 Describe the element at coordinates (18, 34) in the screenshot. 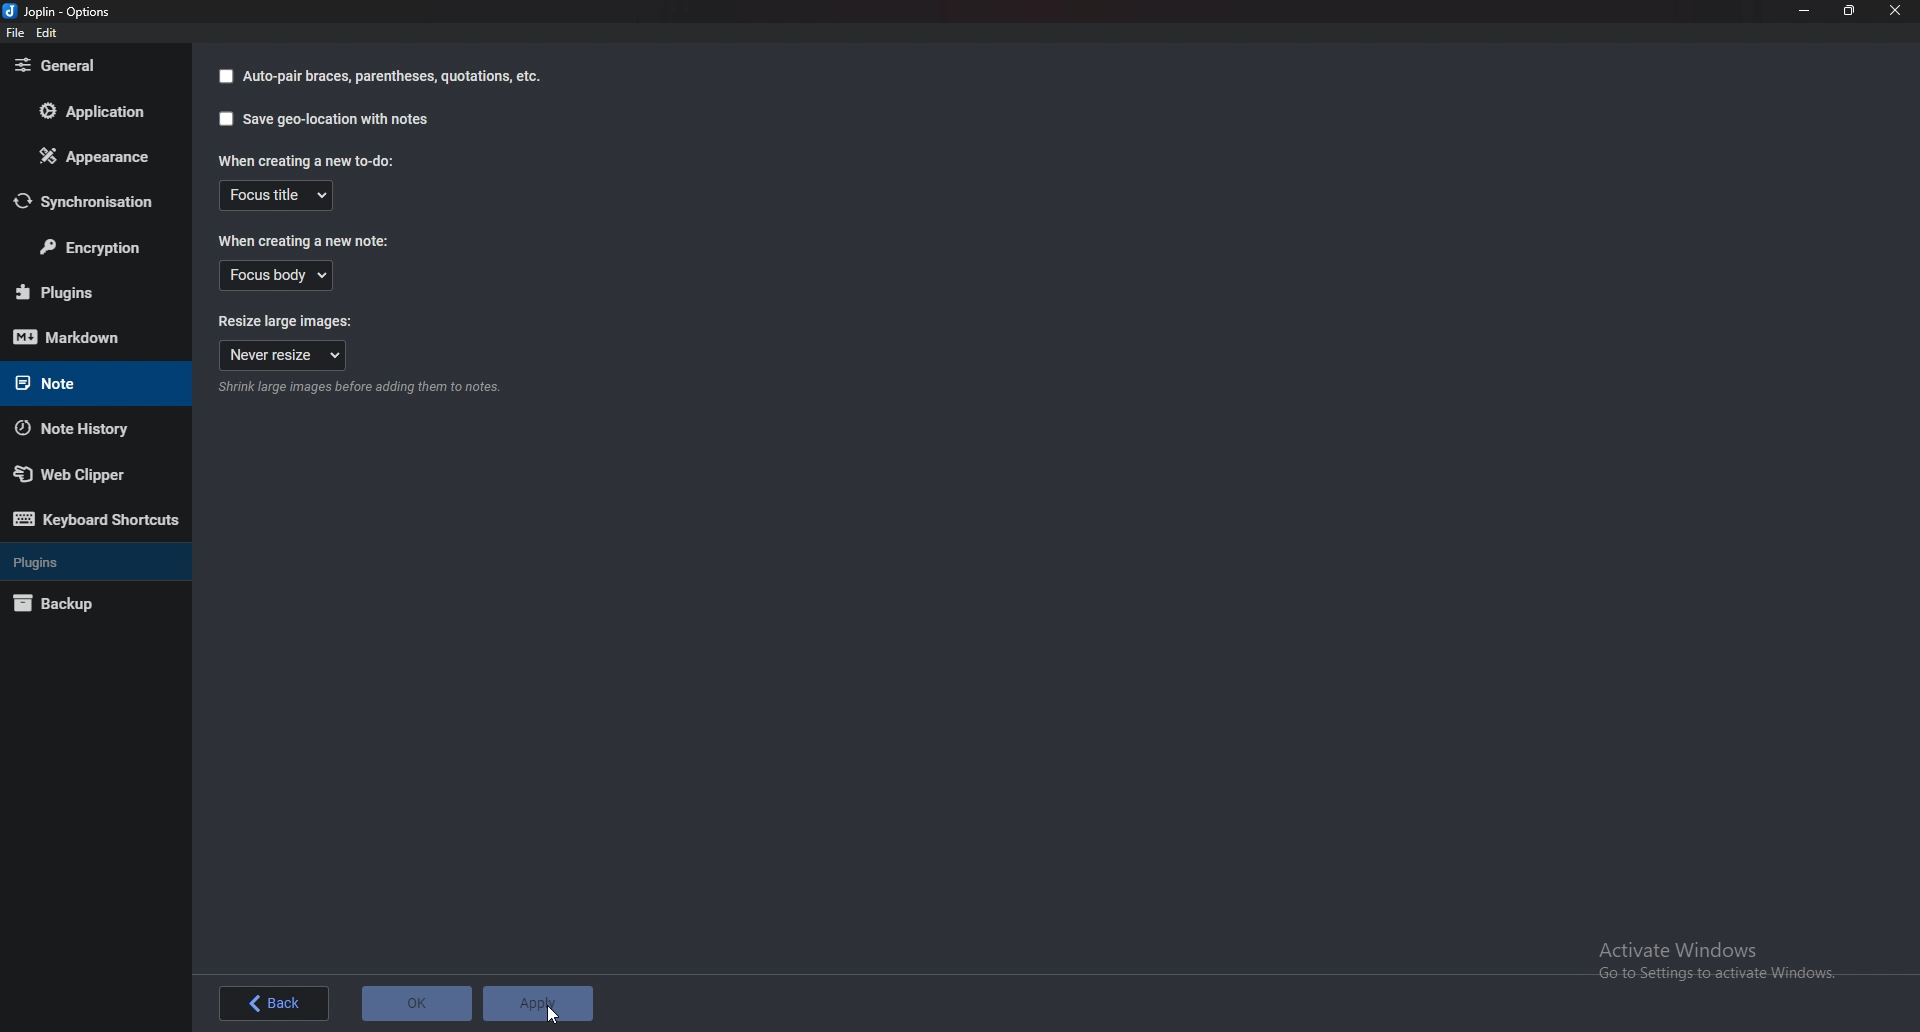

I see `File` at that location.